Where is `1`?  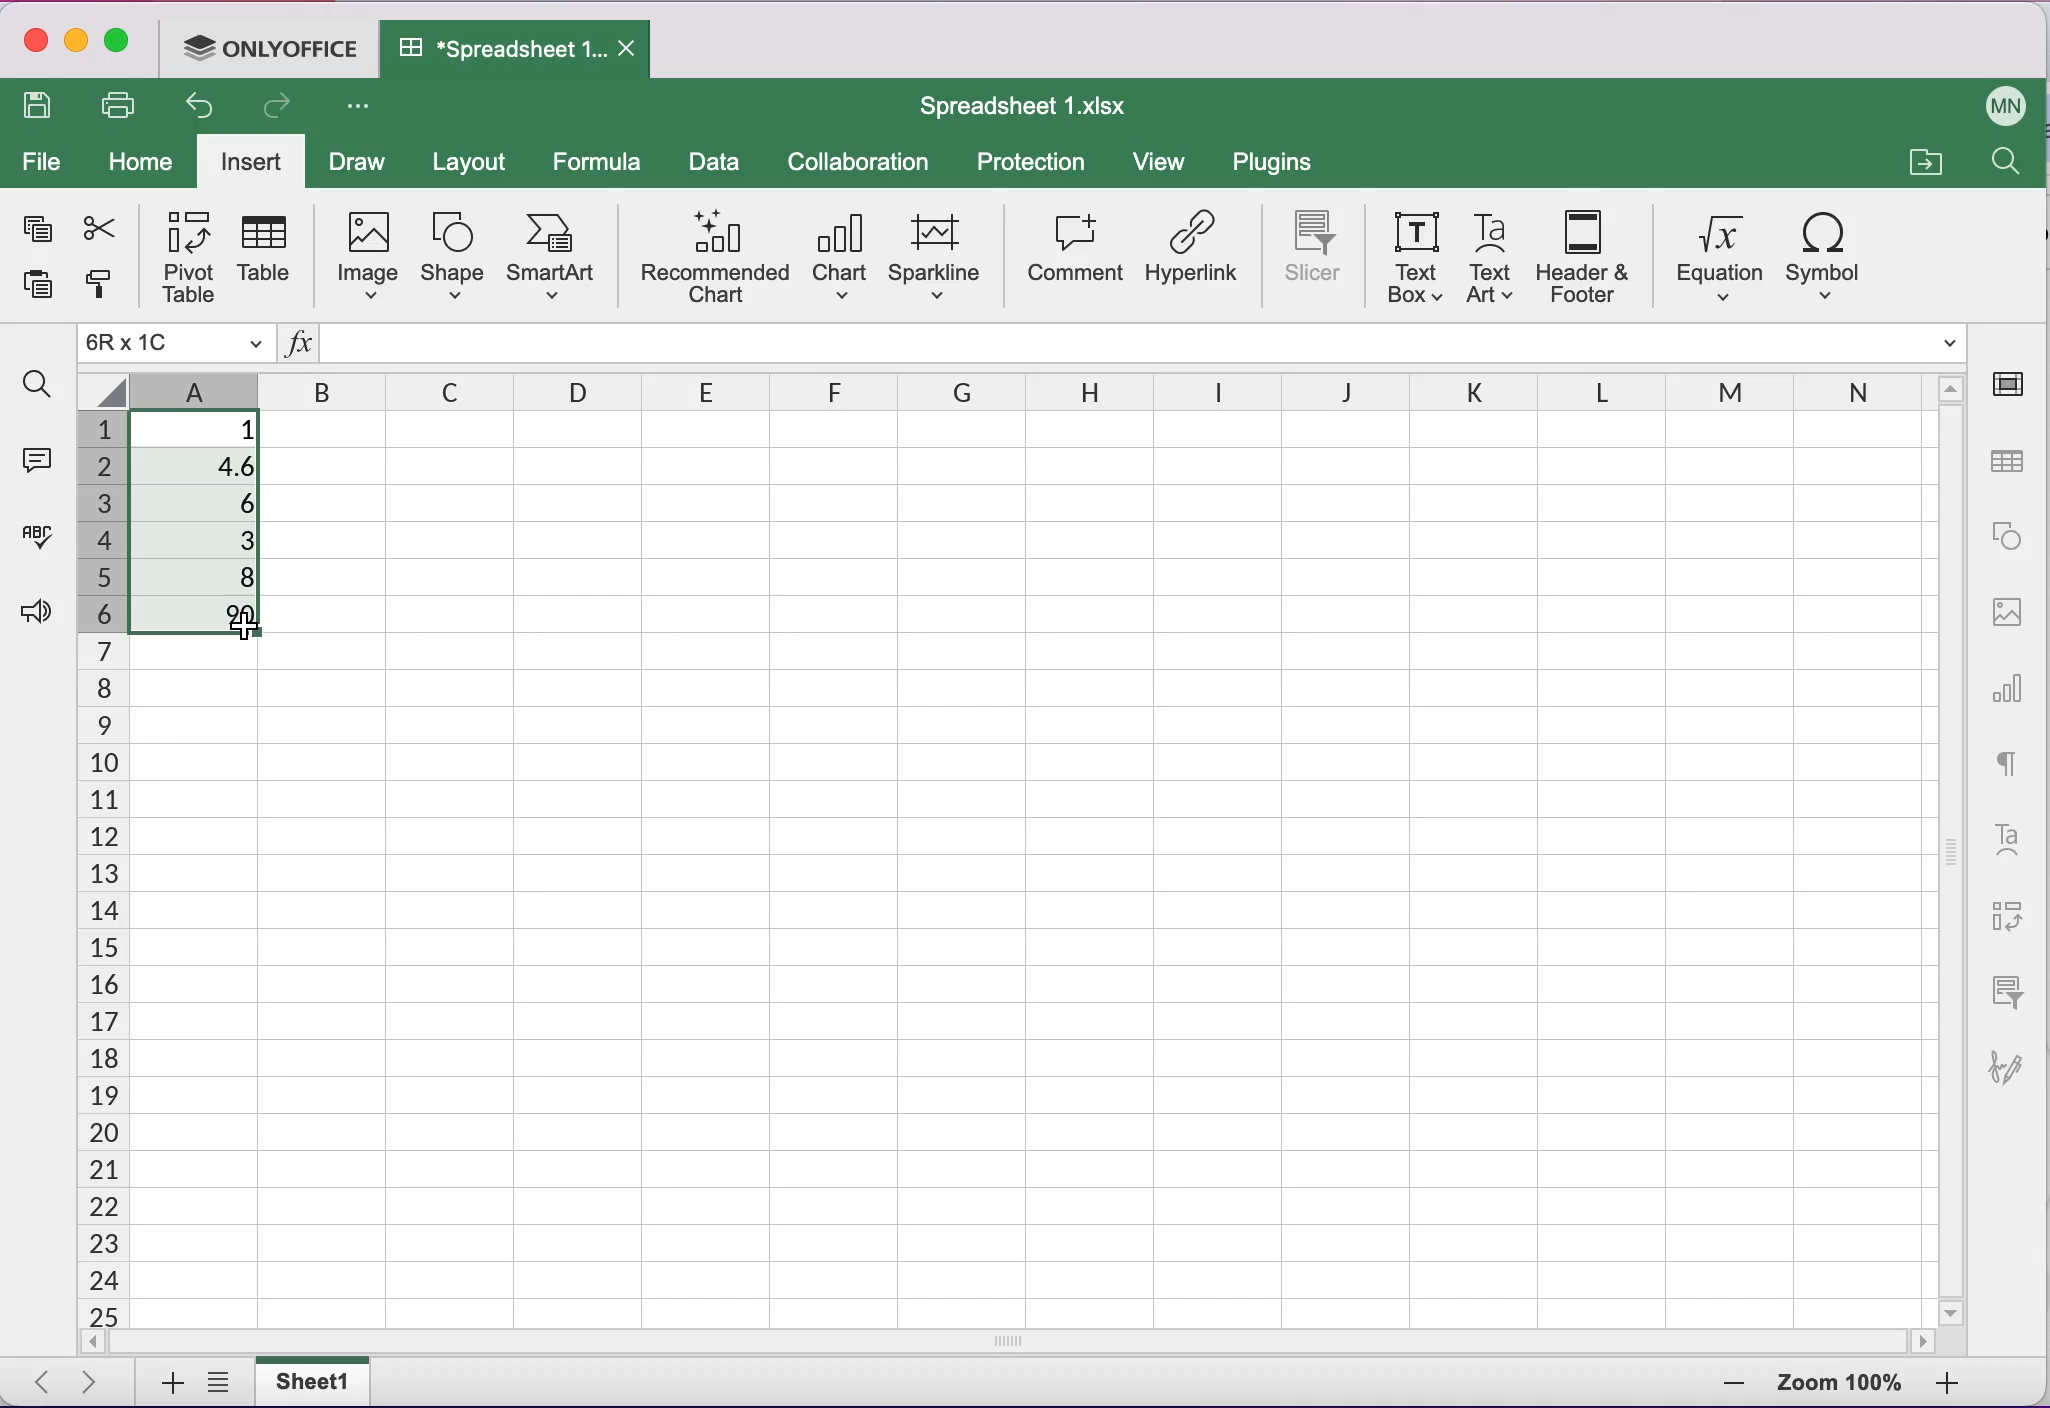 1 is located at coordinates (197, 428).